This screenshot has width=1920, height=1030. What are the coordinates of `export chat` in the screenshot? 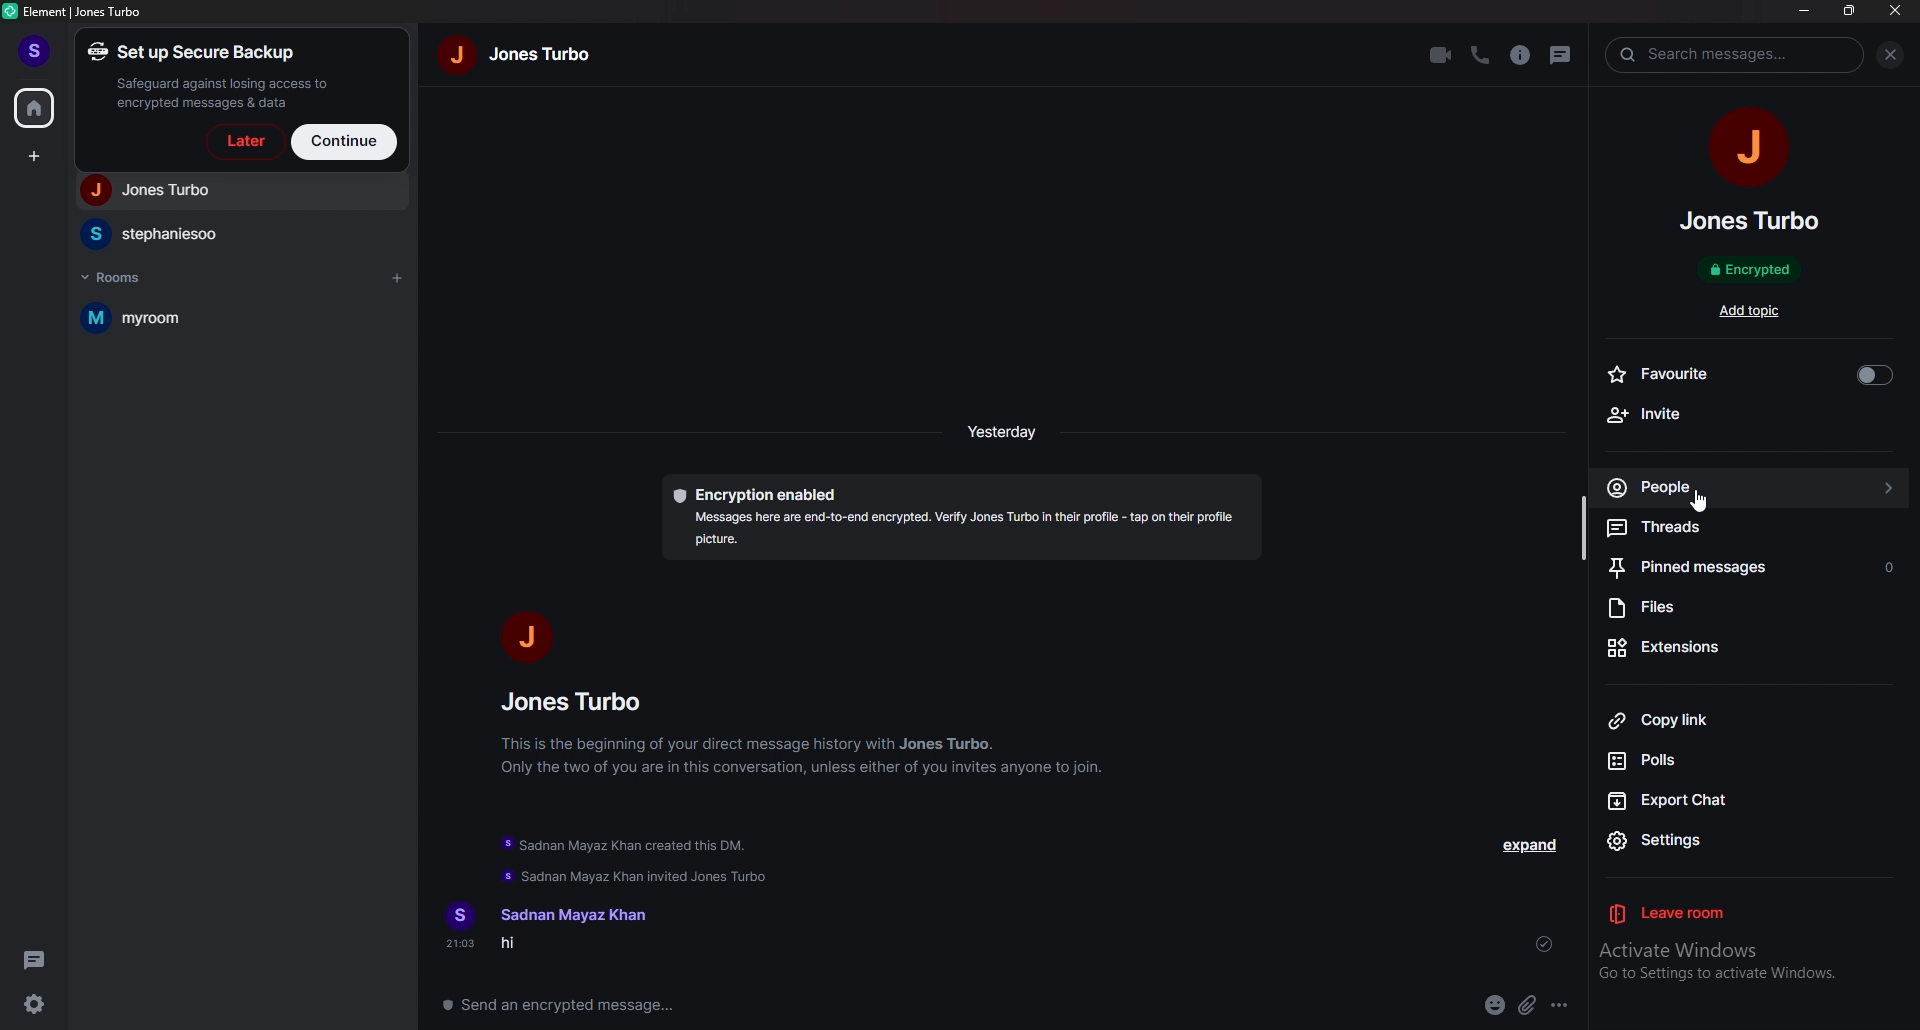 It's located at (1746, 801).